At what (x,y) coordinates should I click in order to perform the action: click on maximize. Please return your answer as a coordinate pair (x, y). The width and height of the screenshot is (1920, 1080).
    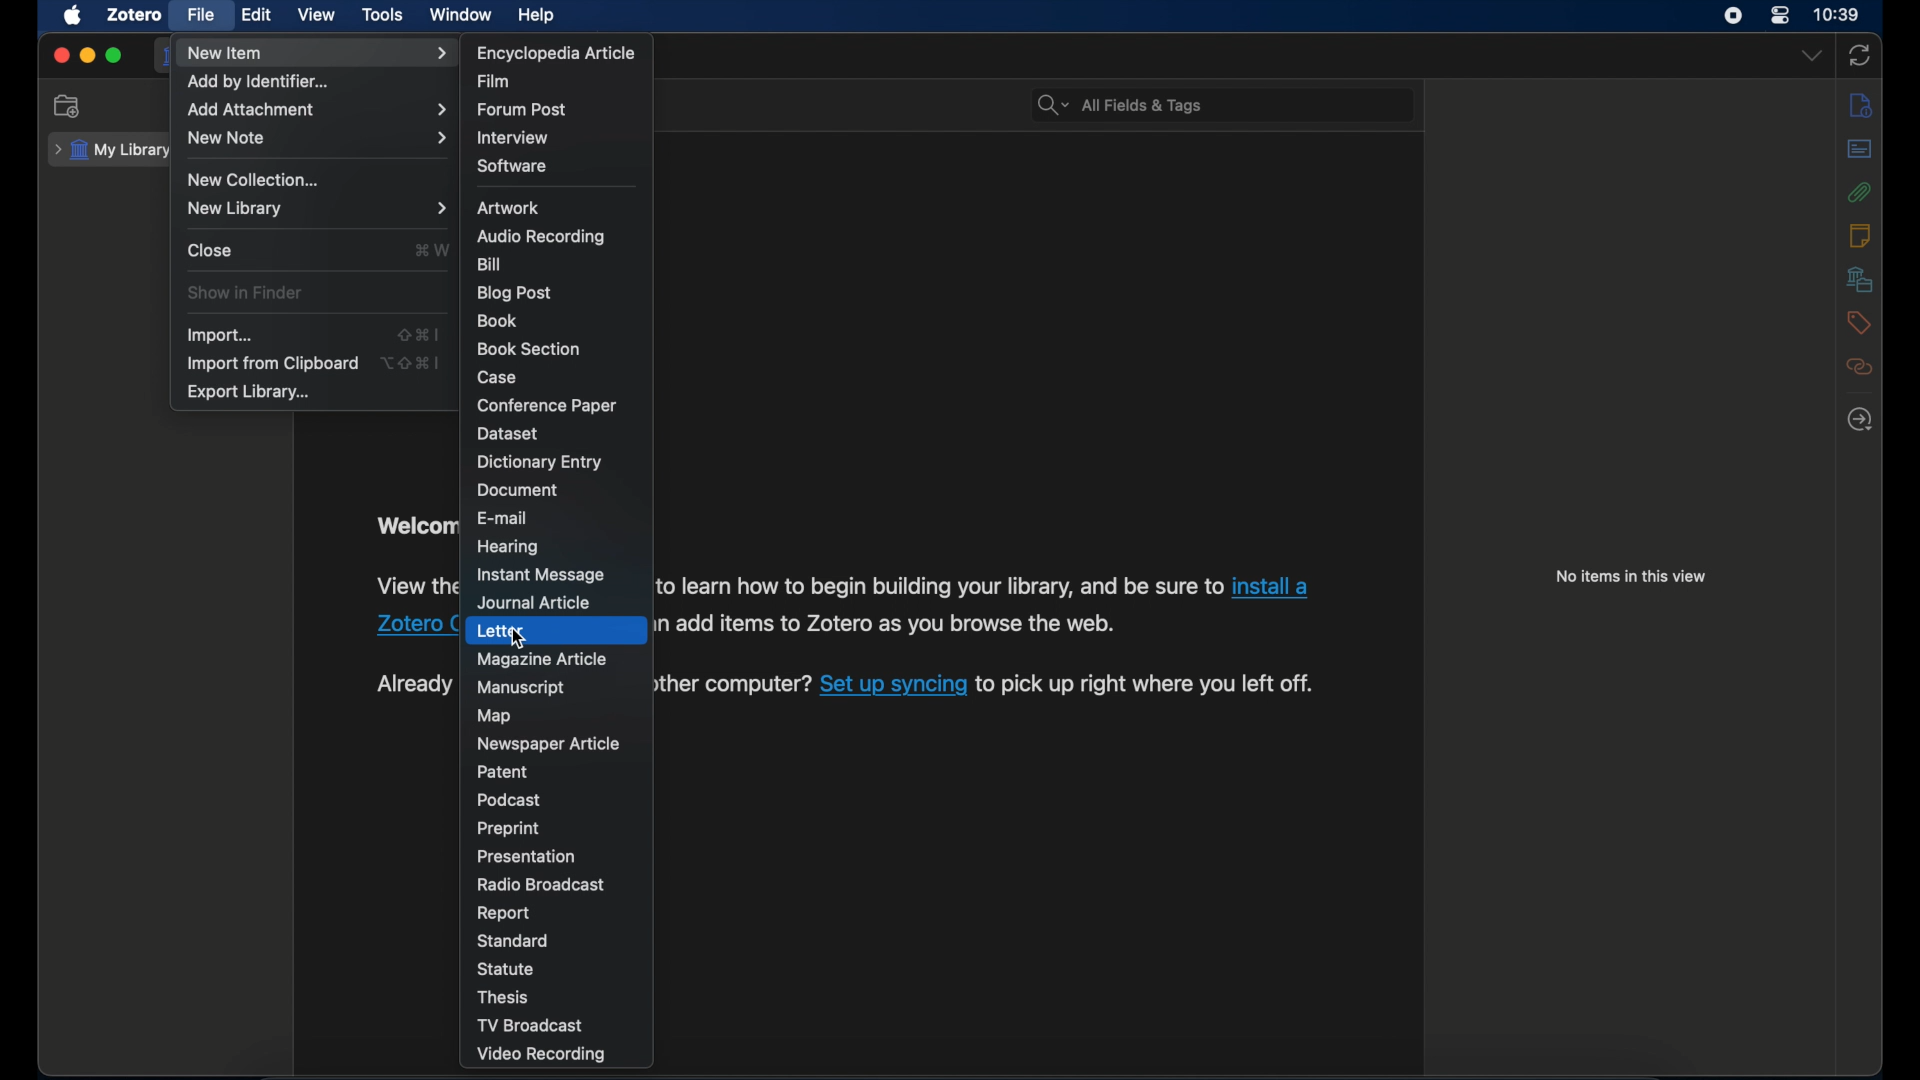
    Looking at the image, I should click on (115, 56).